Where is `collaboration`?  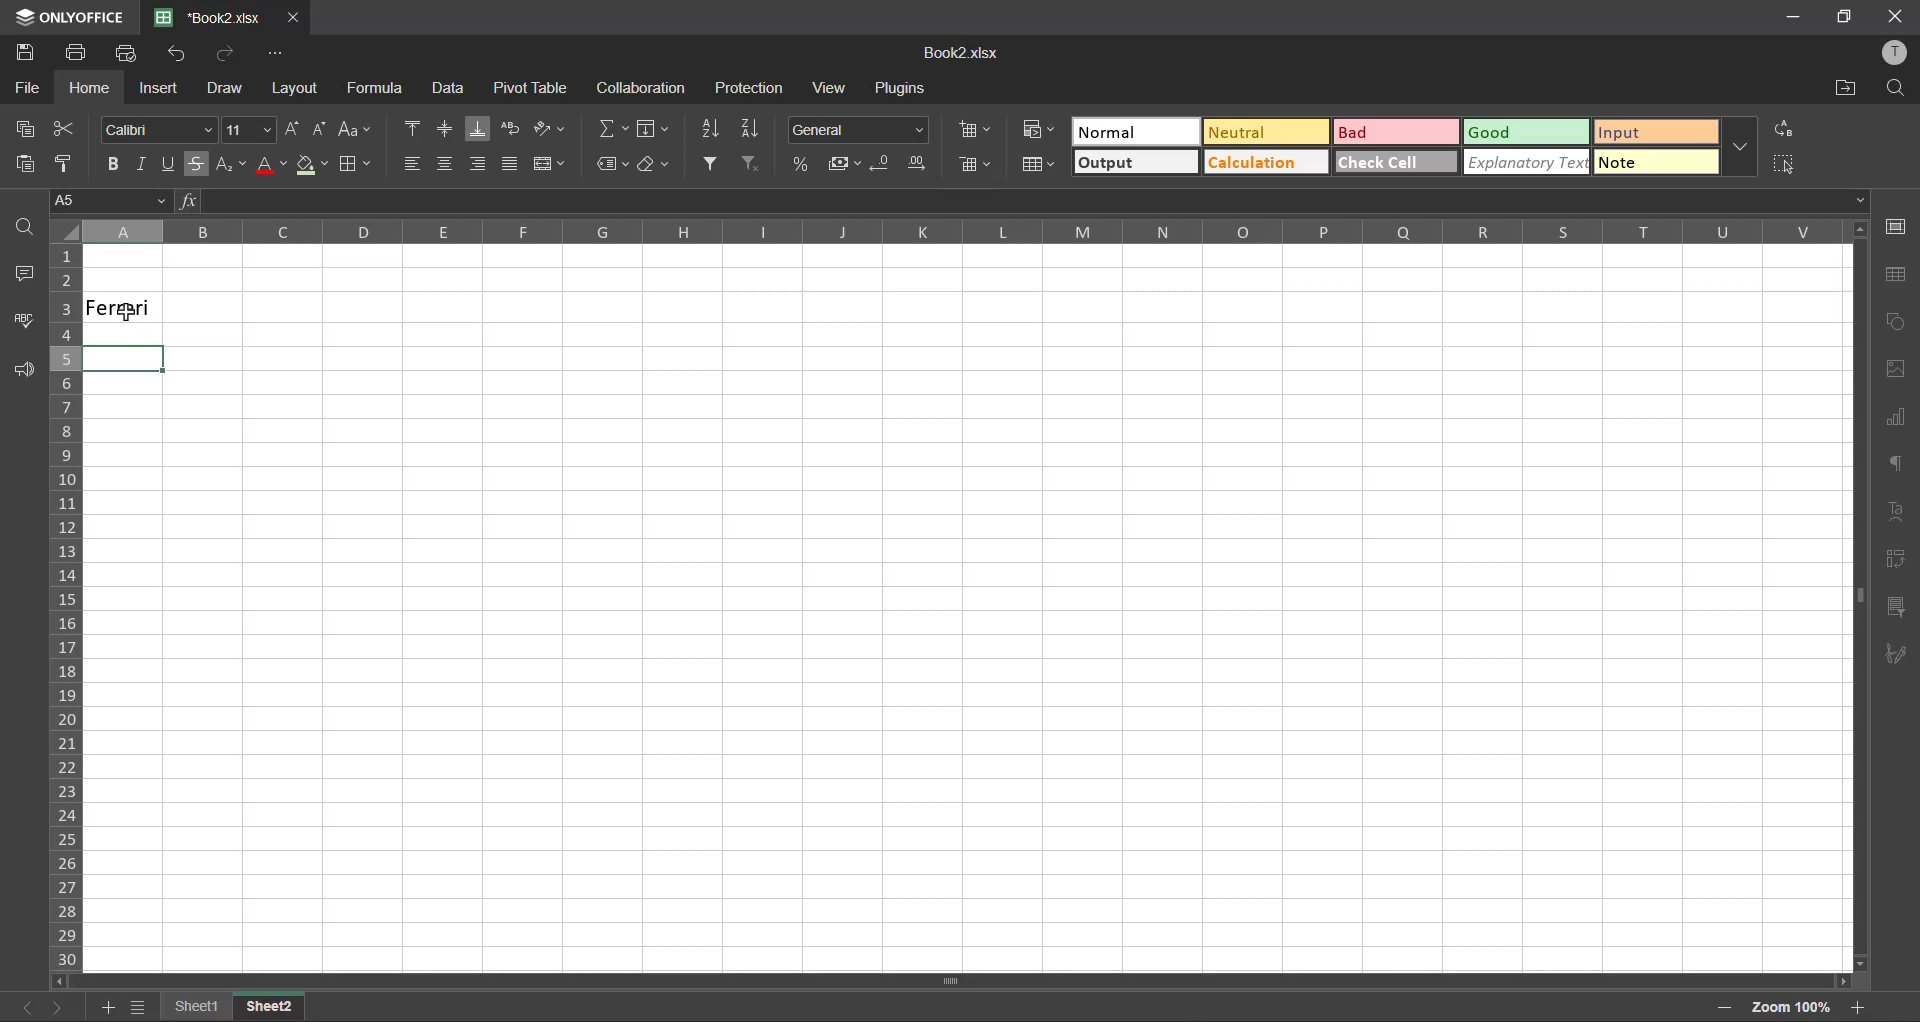
collaboration is located at coordinates (640, 88).